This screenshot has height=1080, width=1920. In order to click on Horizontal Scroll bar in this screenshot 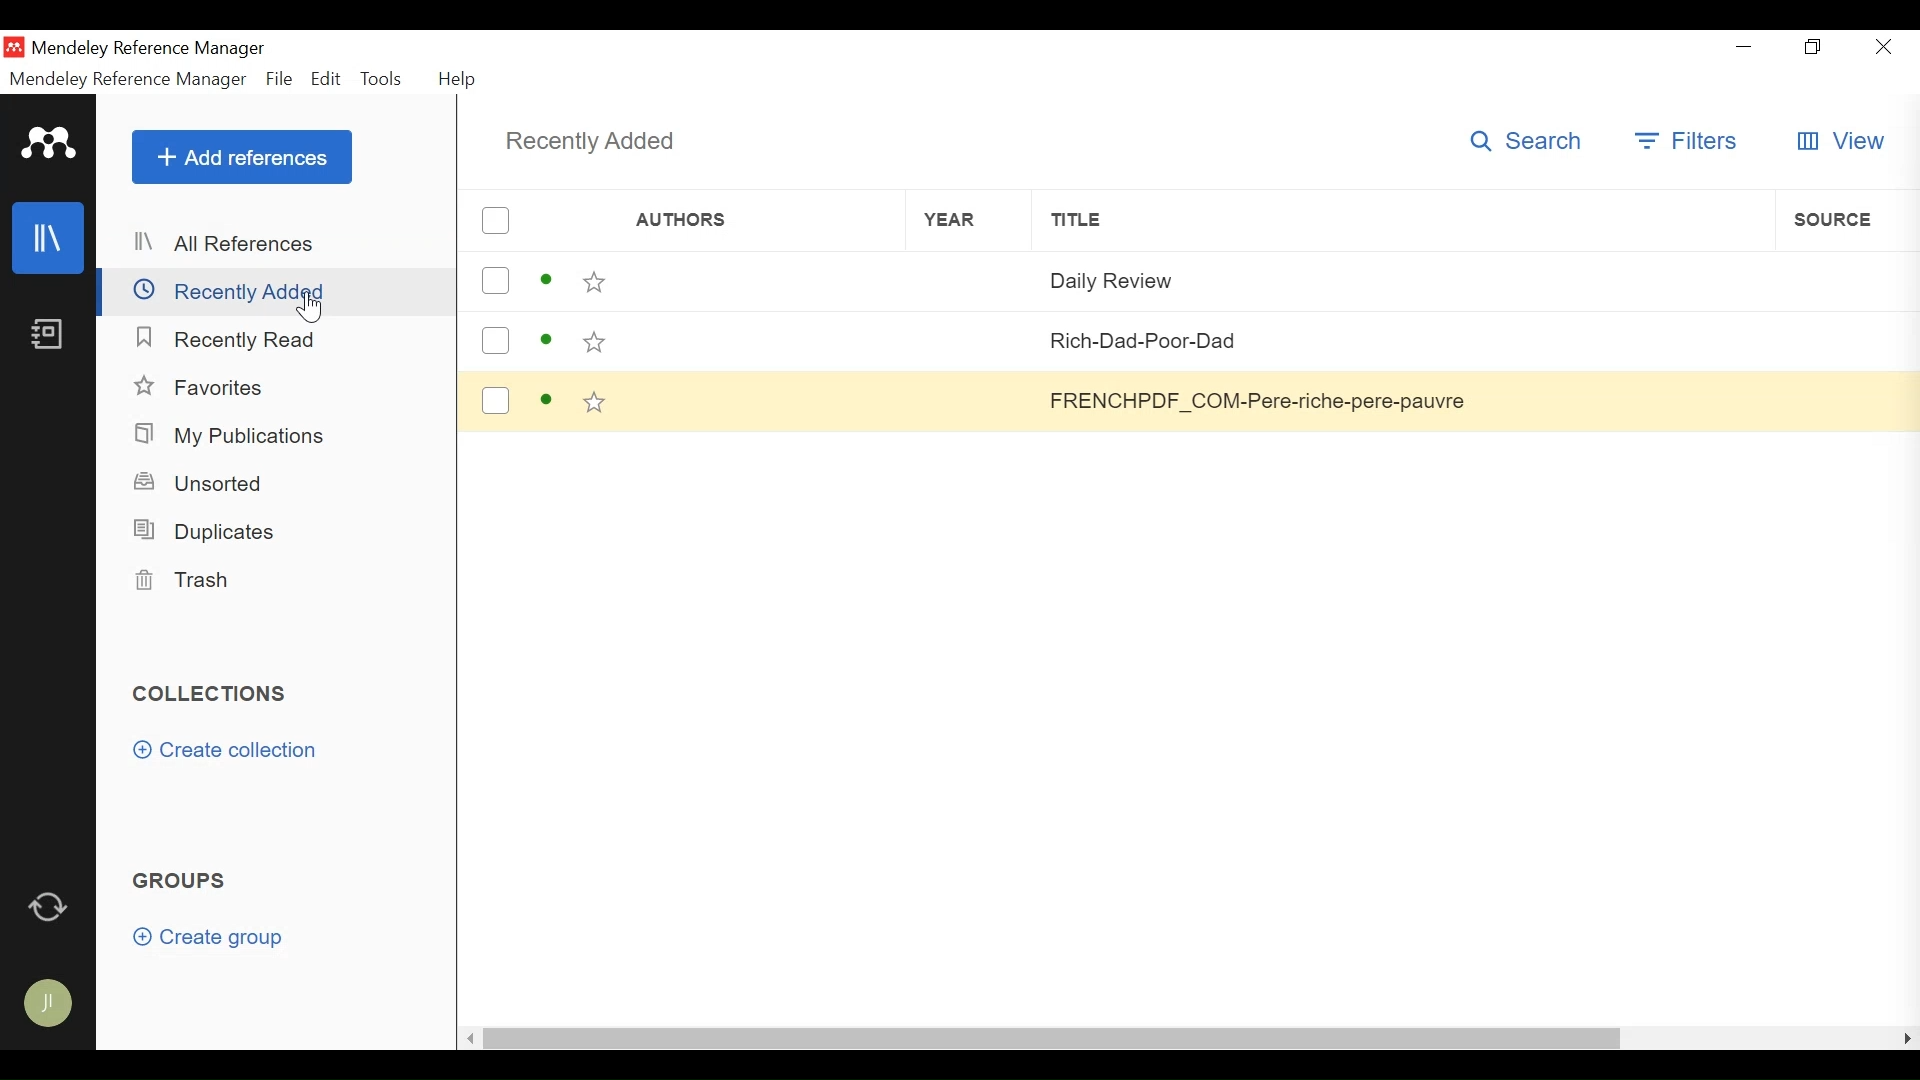, I will do `click(1054, 1042)`.